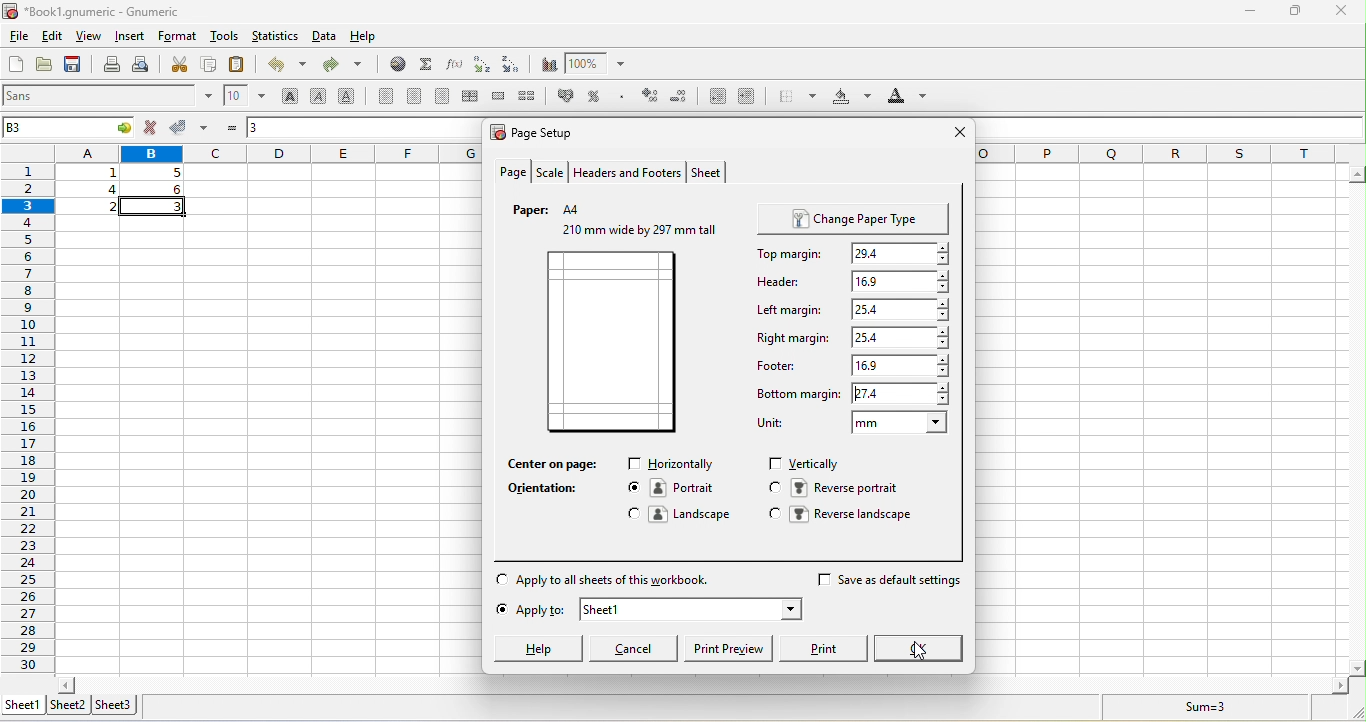 The width and height of the screenshot is (1366, 722). Describe the element at coordinates (384, 97) in the screenshot. I see `align left ` at that location.